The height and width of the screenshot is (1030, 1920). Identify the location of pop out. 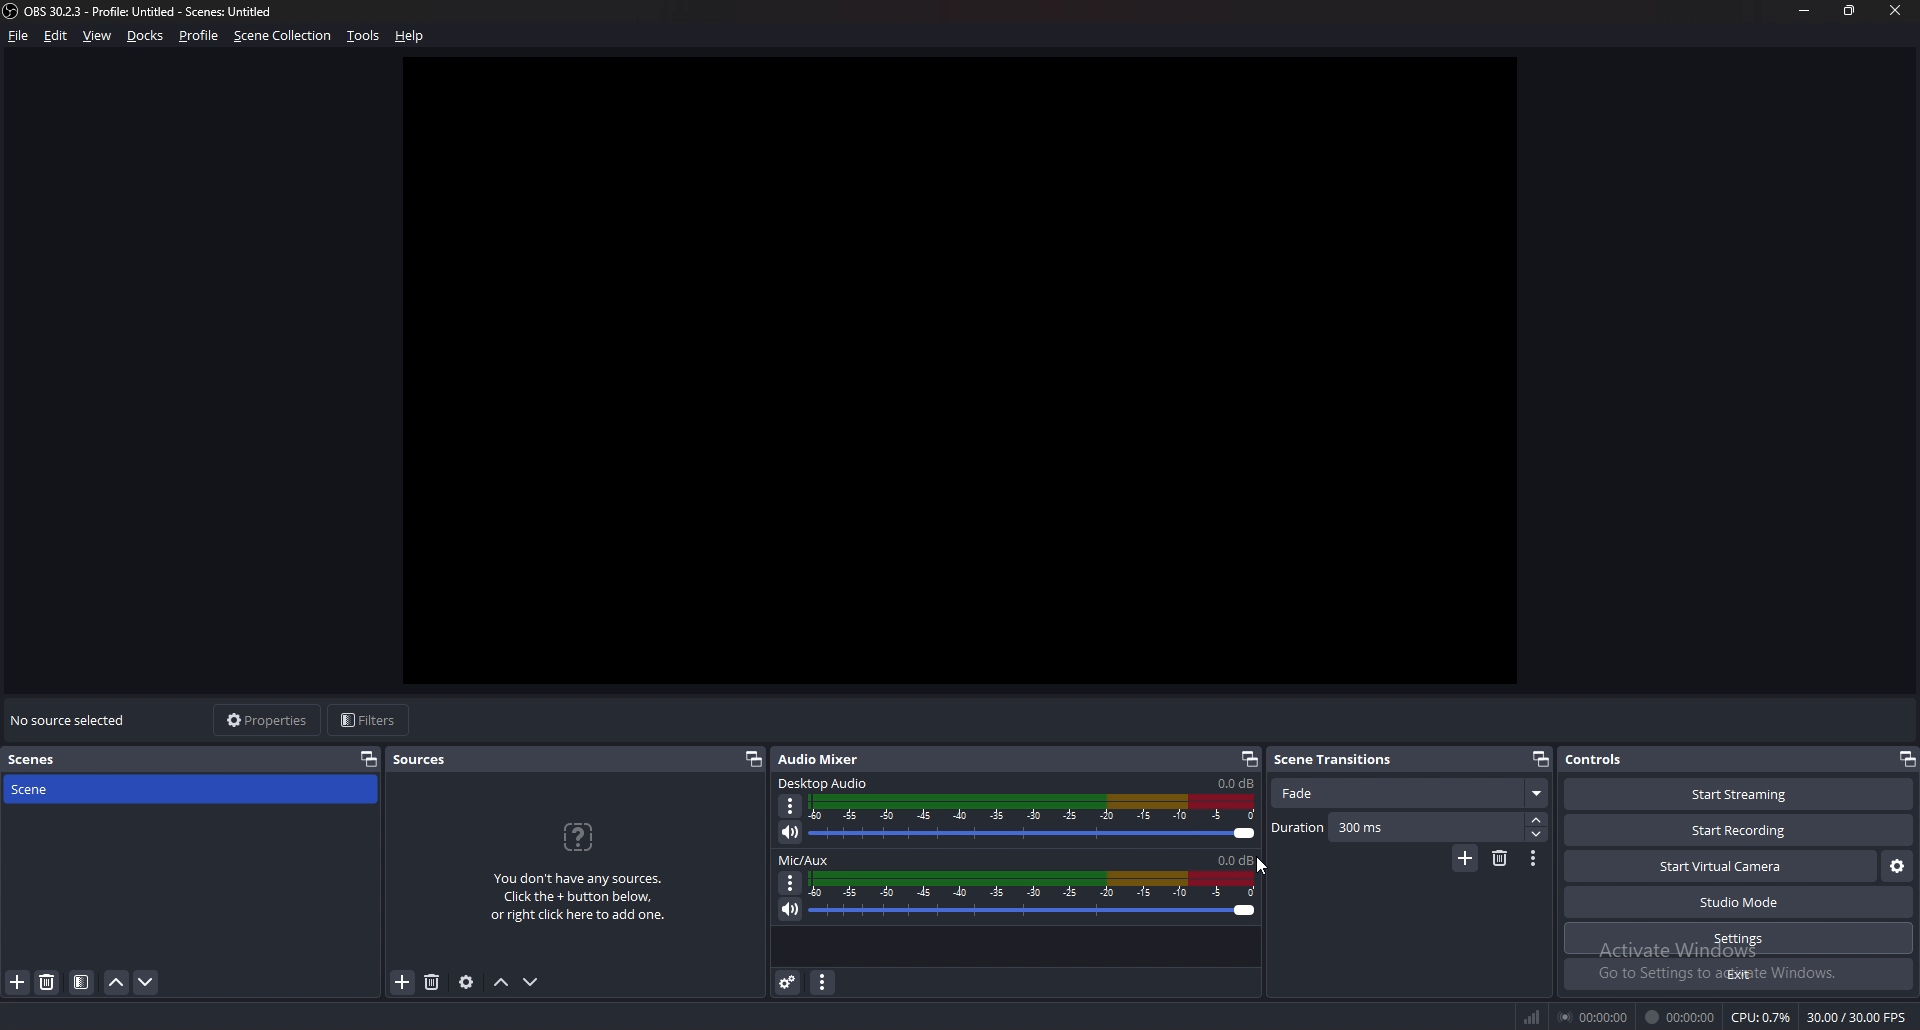
(1247, 759).